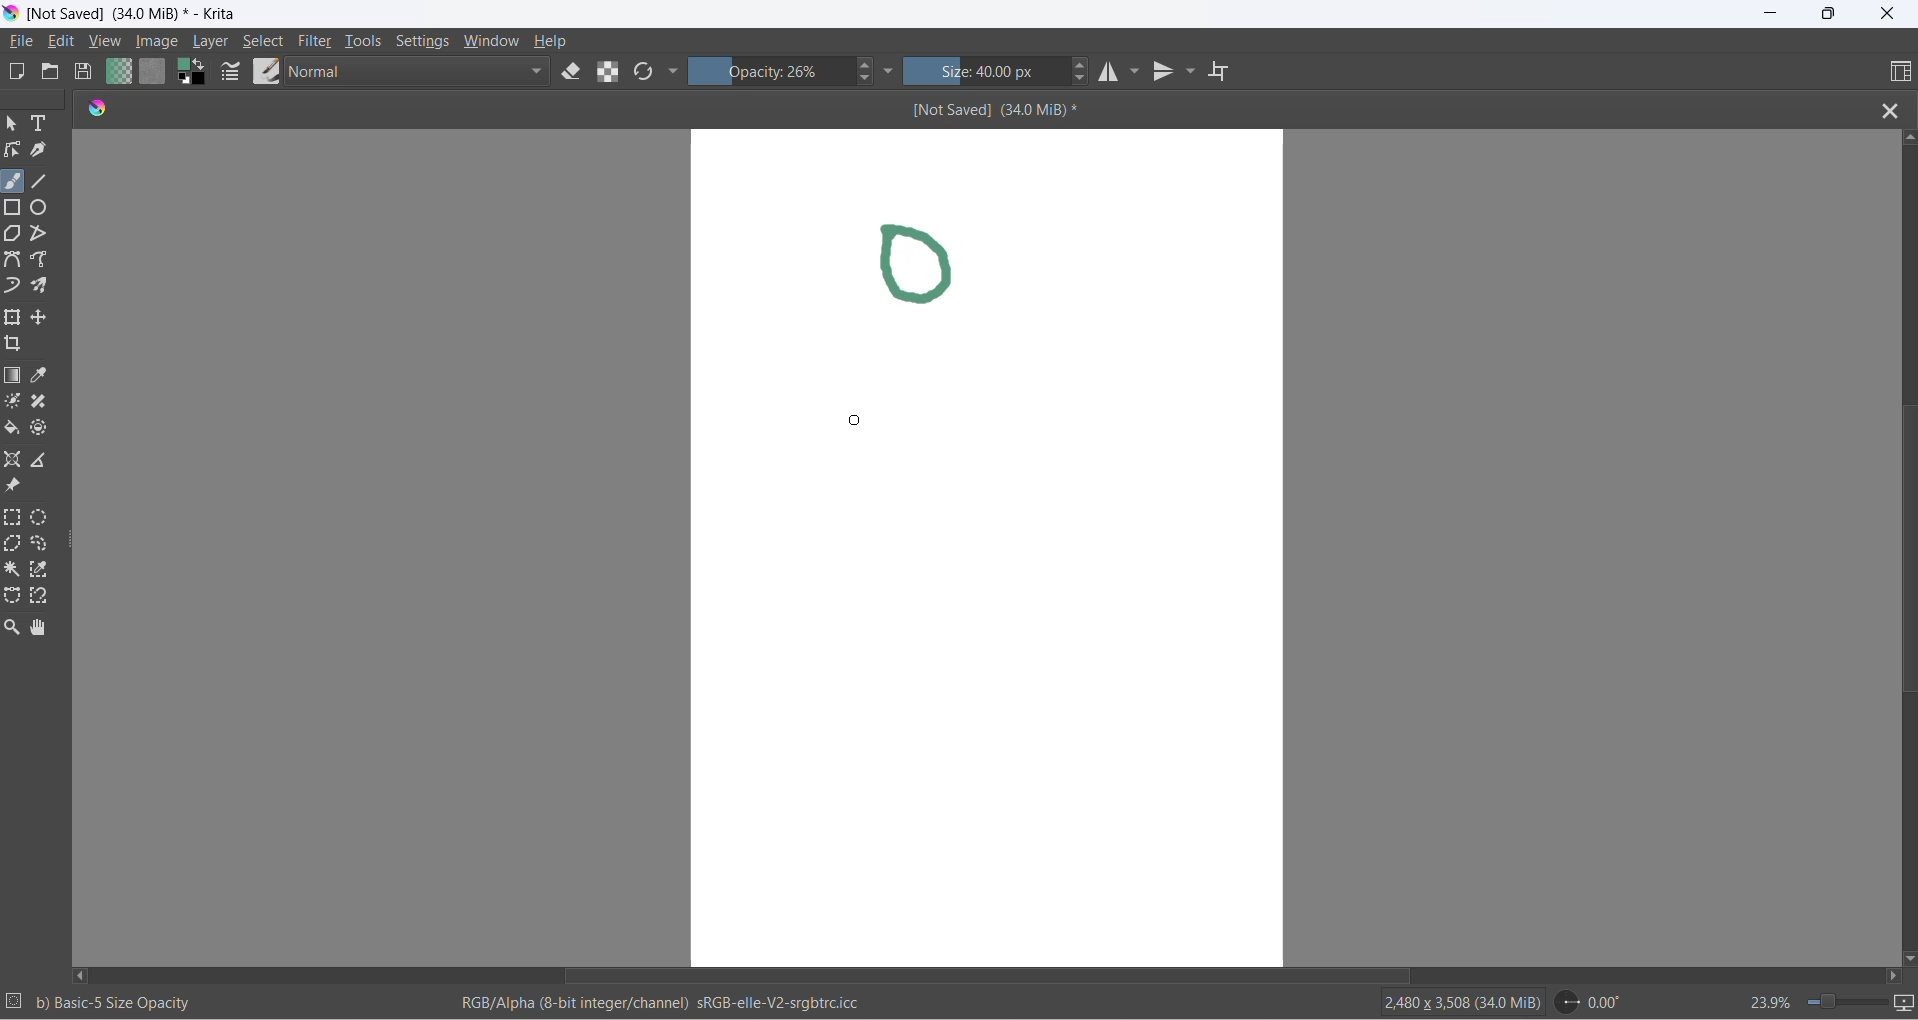 The image size is (1918, 1020). I want to click on scroll left button, so click(87, 970).